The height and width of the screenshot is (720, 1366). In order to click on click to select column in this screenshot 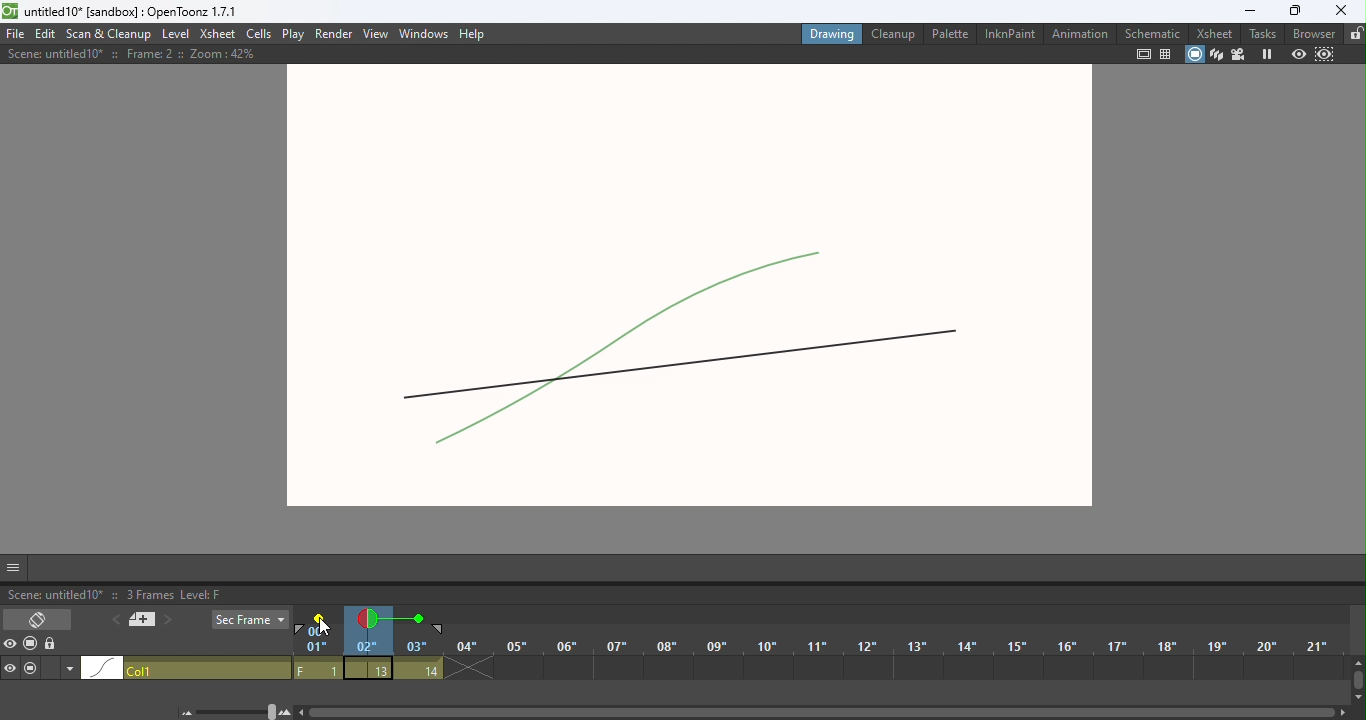, I will do `click(187, 669)`.